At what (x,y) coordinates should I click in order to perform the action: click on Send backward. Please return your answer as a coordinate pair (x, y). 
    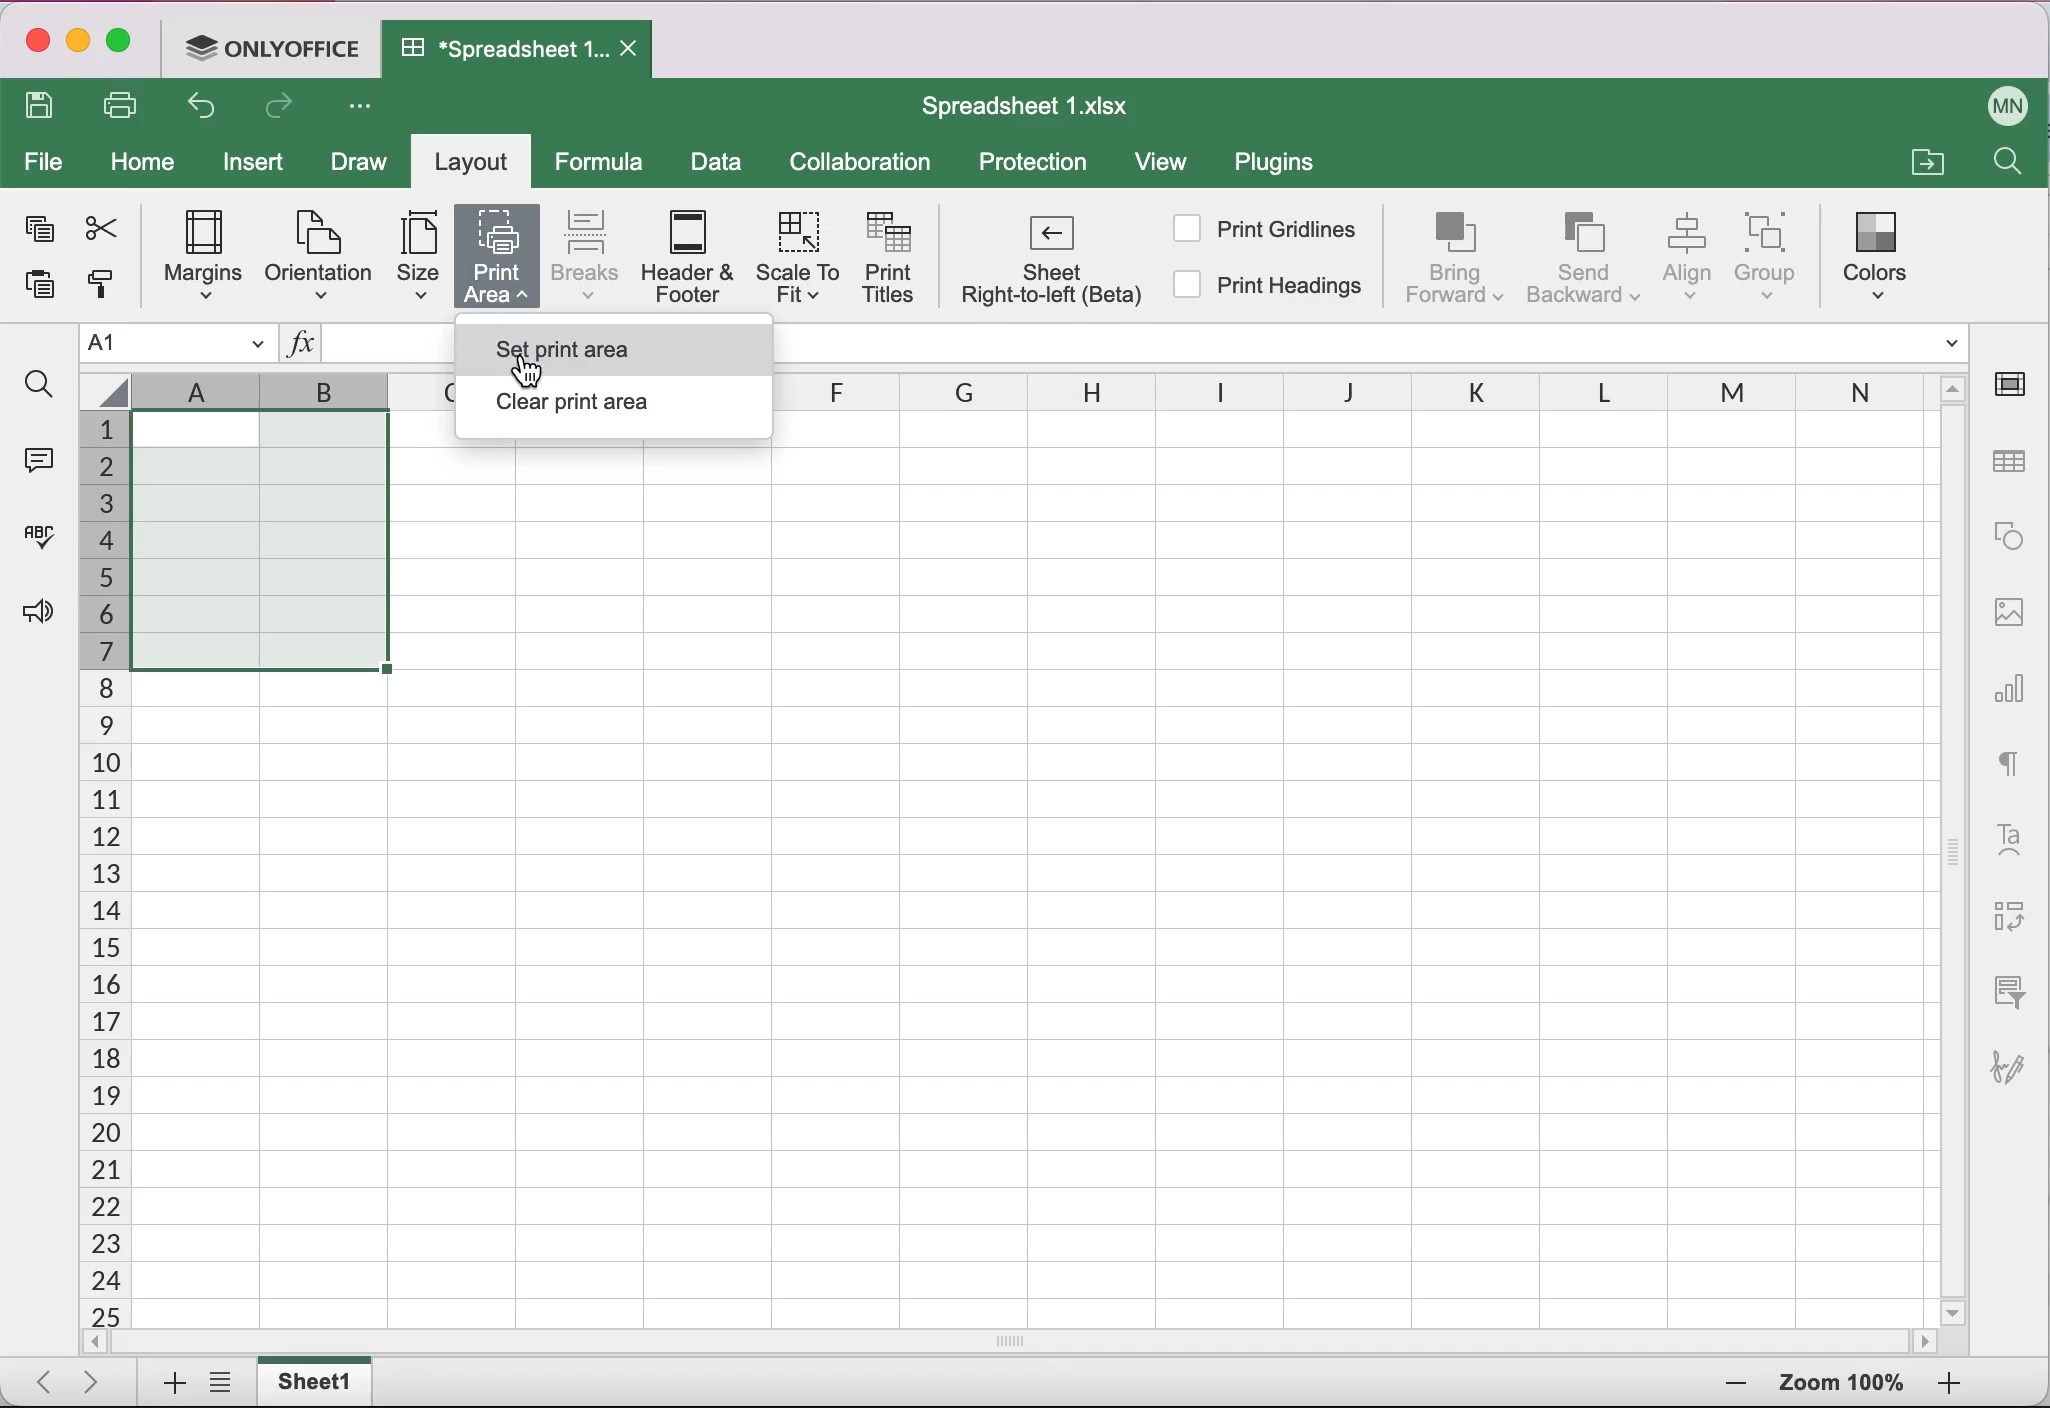
    Looking at the image, I should click on (1585, 256).